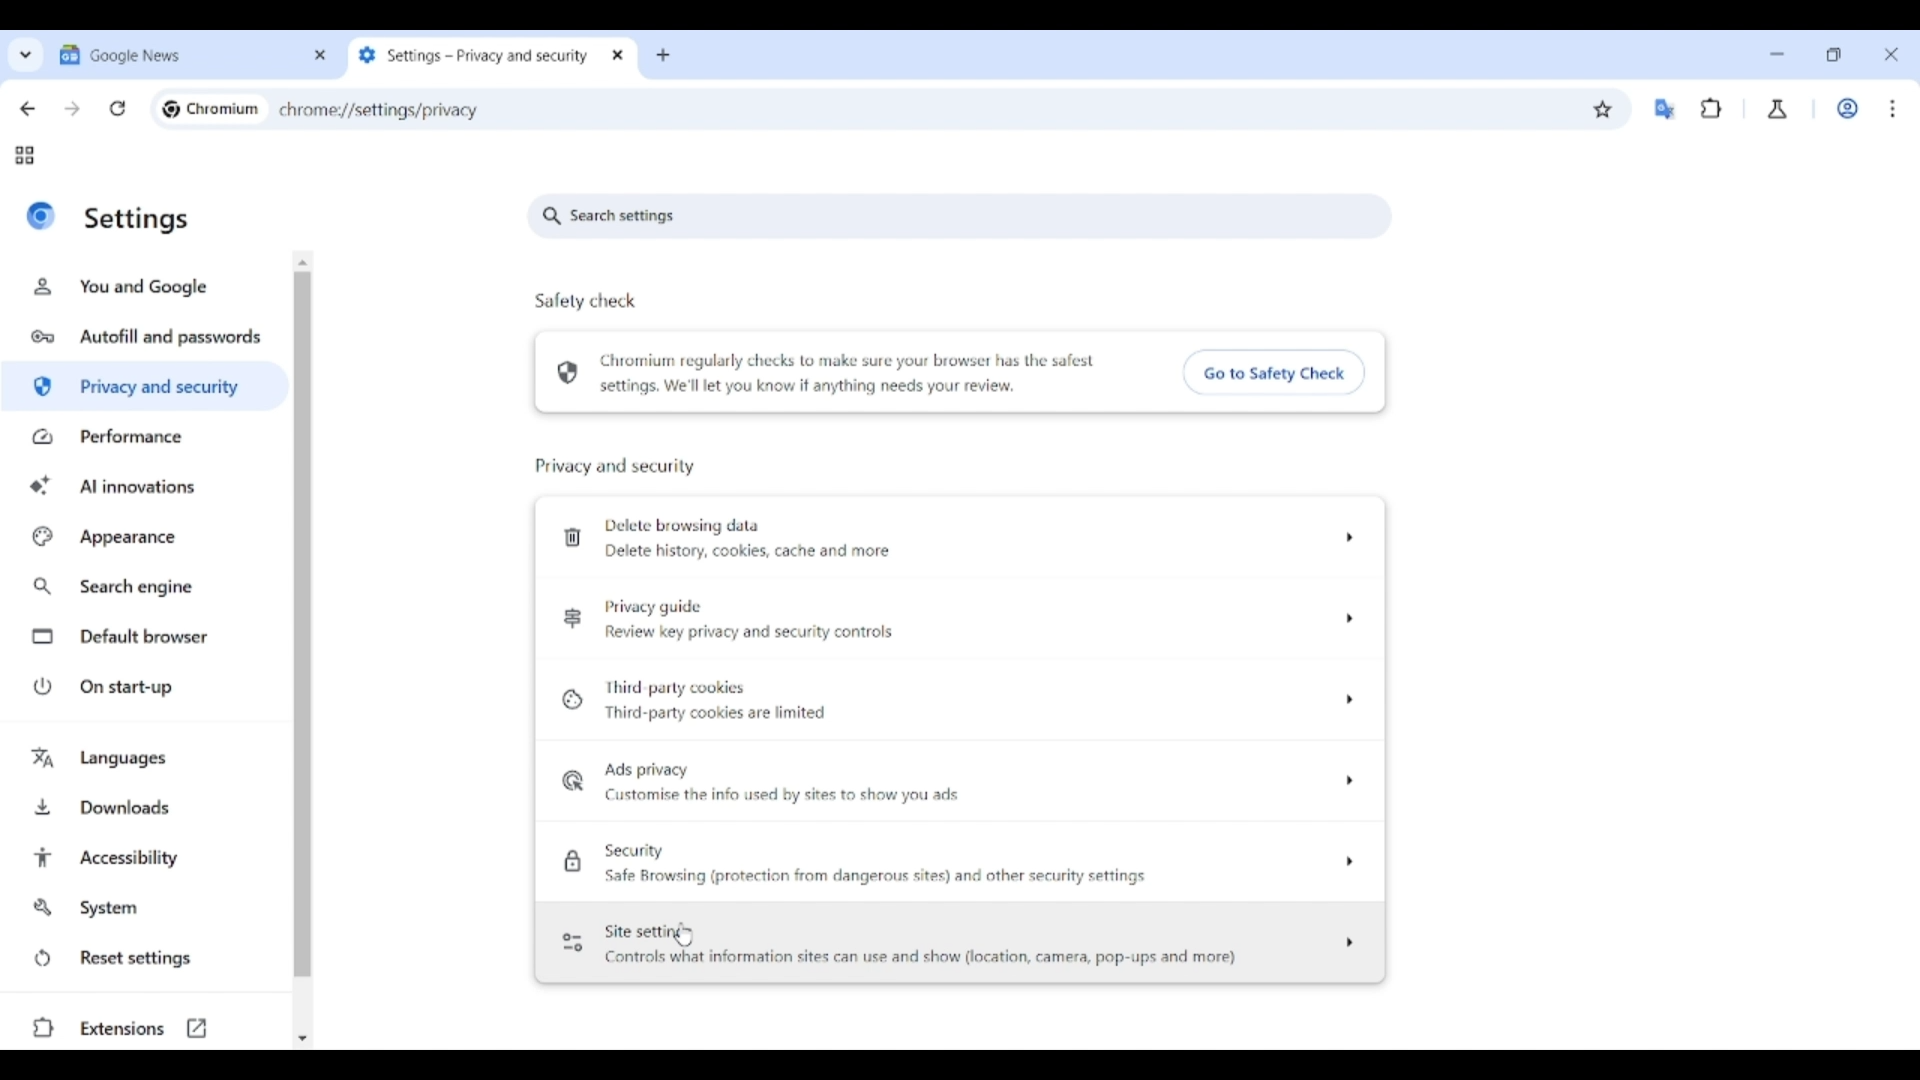 Image resolution: width=1920 pixels, height=1080 pixels. Describe the element at coordinates (147, 760) in the screenshot. I see `Languages` at that location.